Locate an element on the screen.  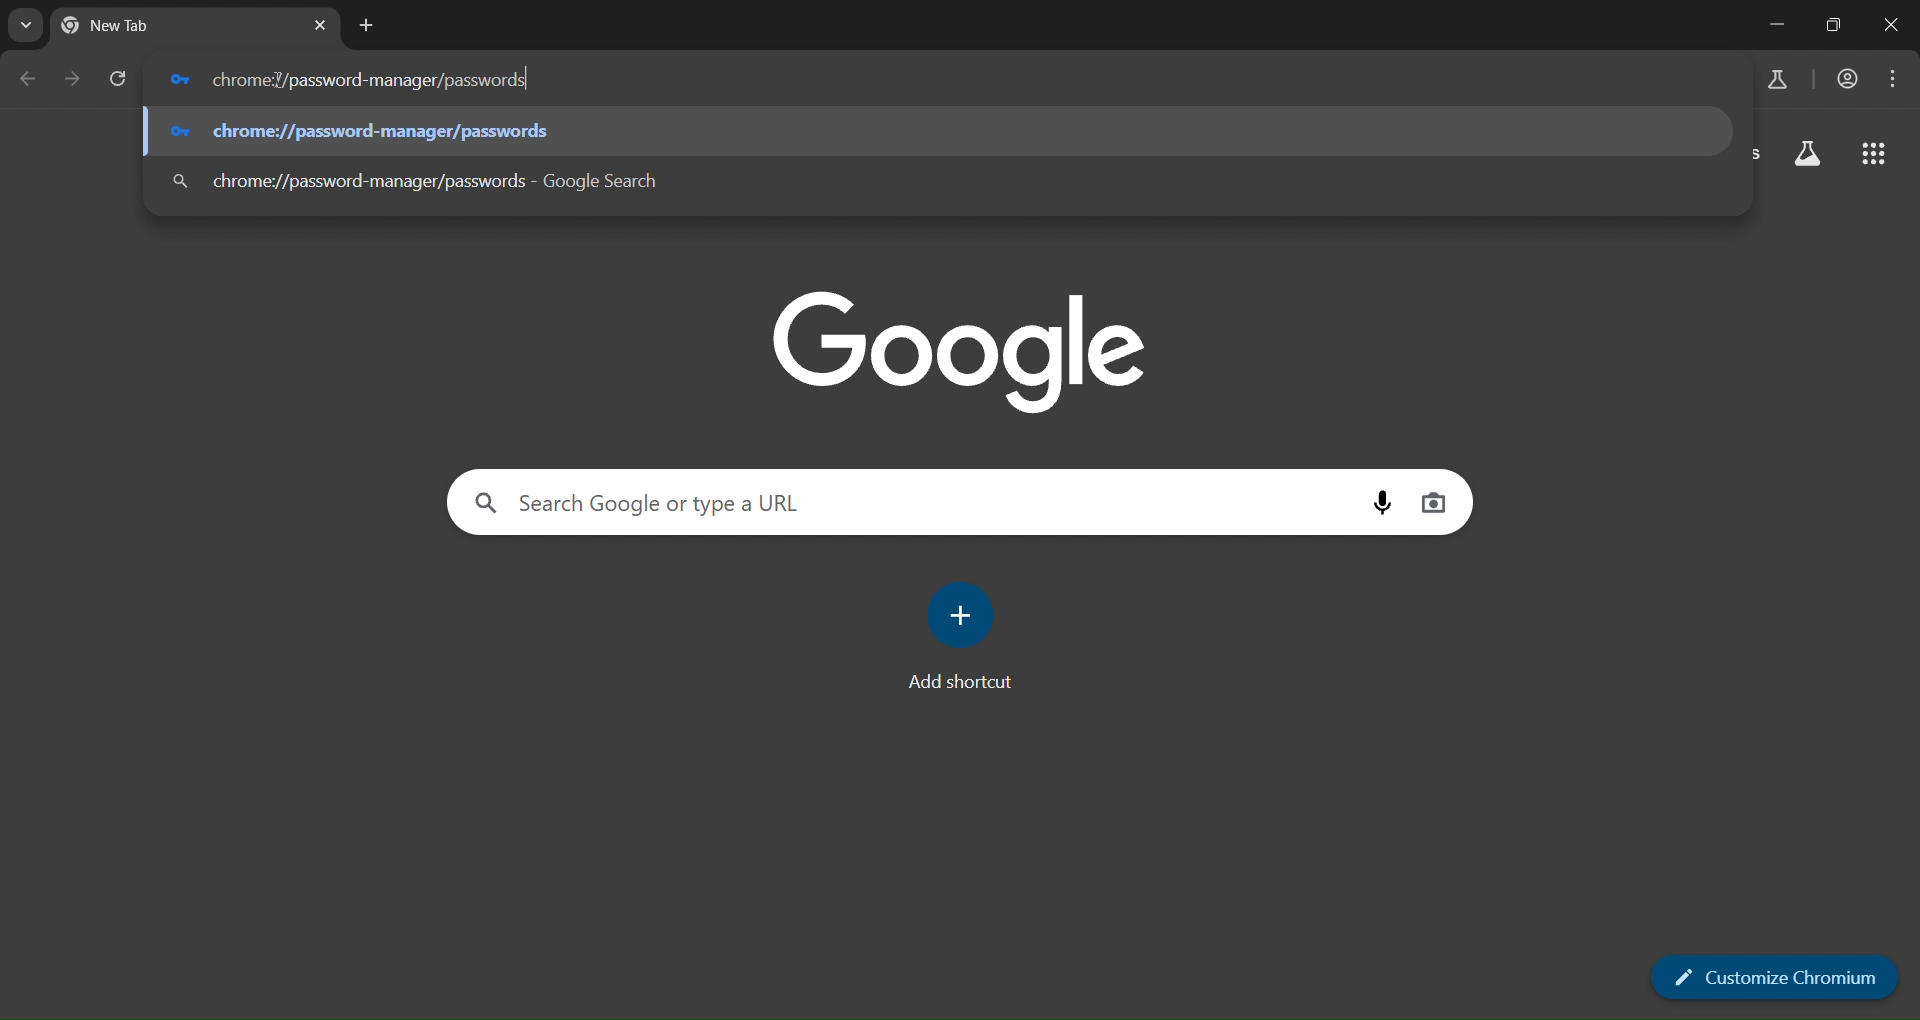
search tabs is located at coordinates (26, 28).